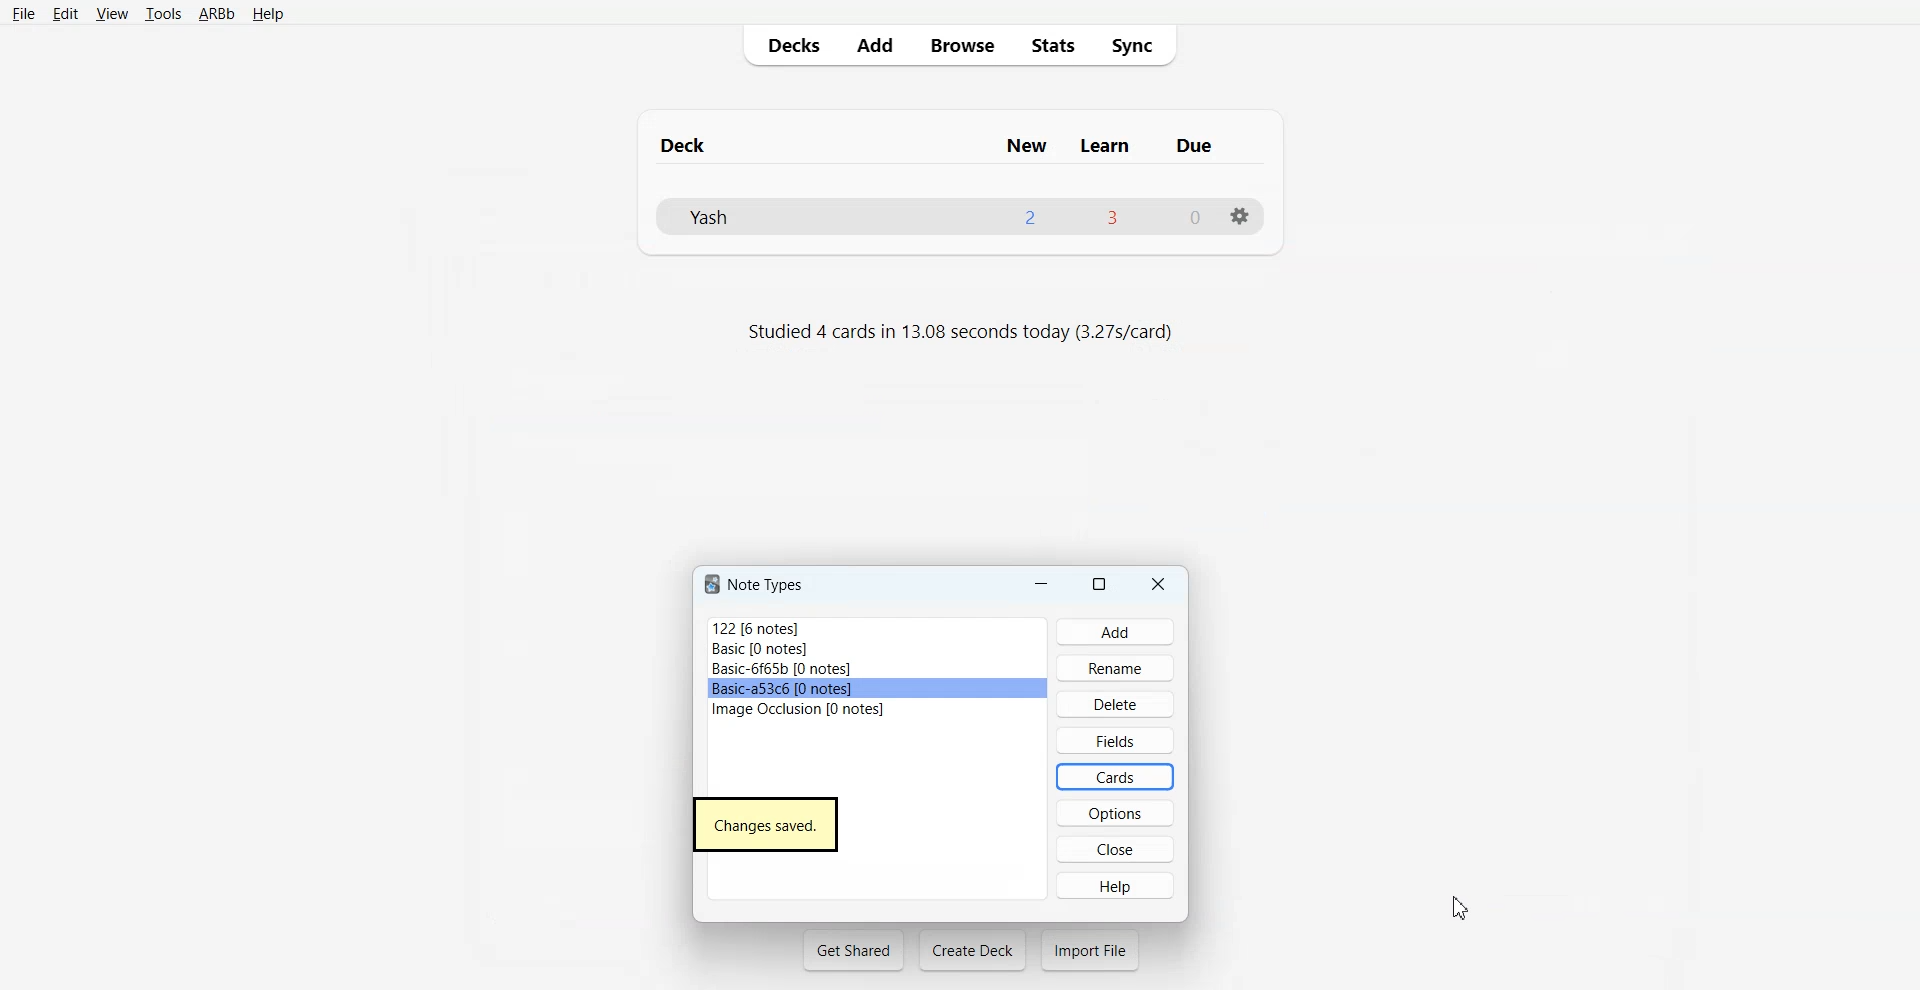 The width and height of the screenshot is (1920, 990). What do you see at coordinates (875, 626) in the screenshot?
I see `122[6 notes]` at bounding box center [875, 626].